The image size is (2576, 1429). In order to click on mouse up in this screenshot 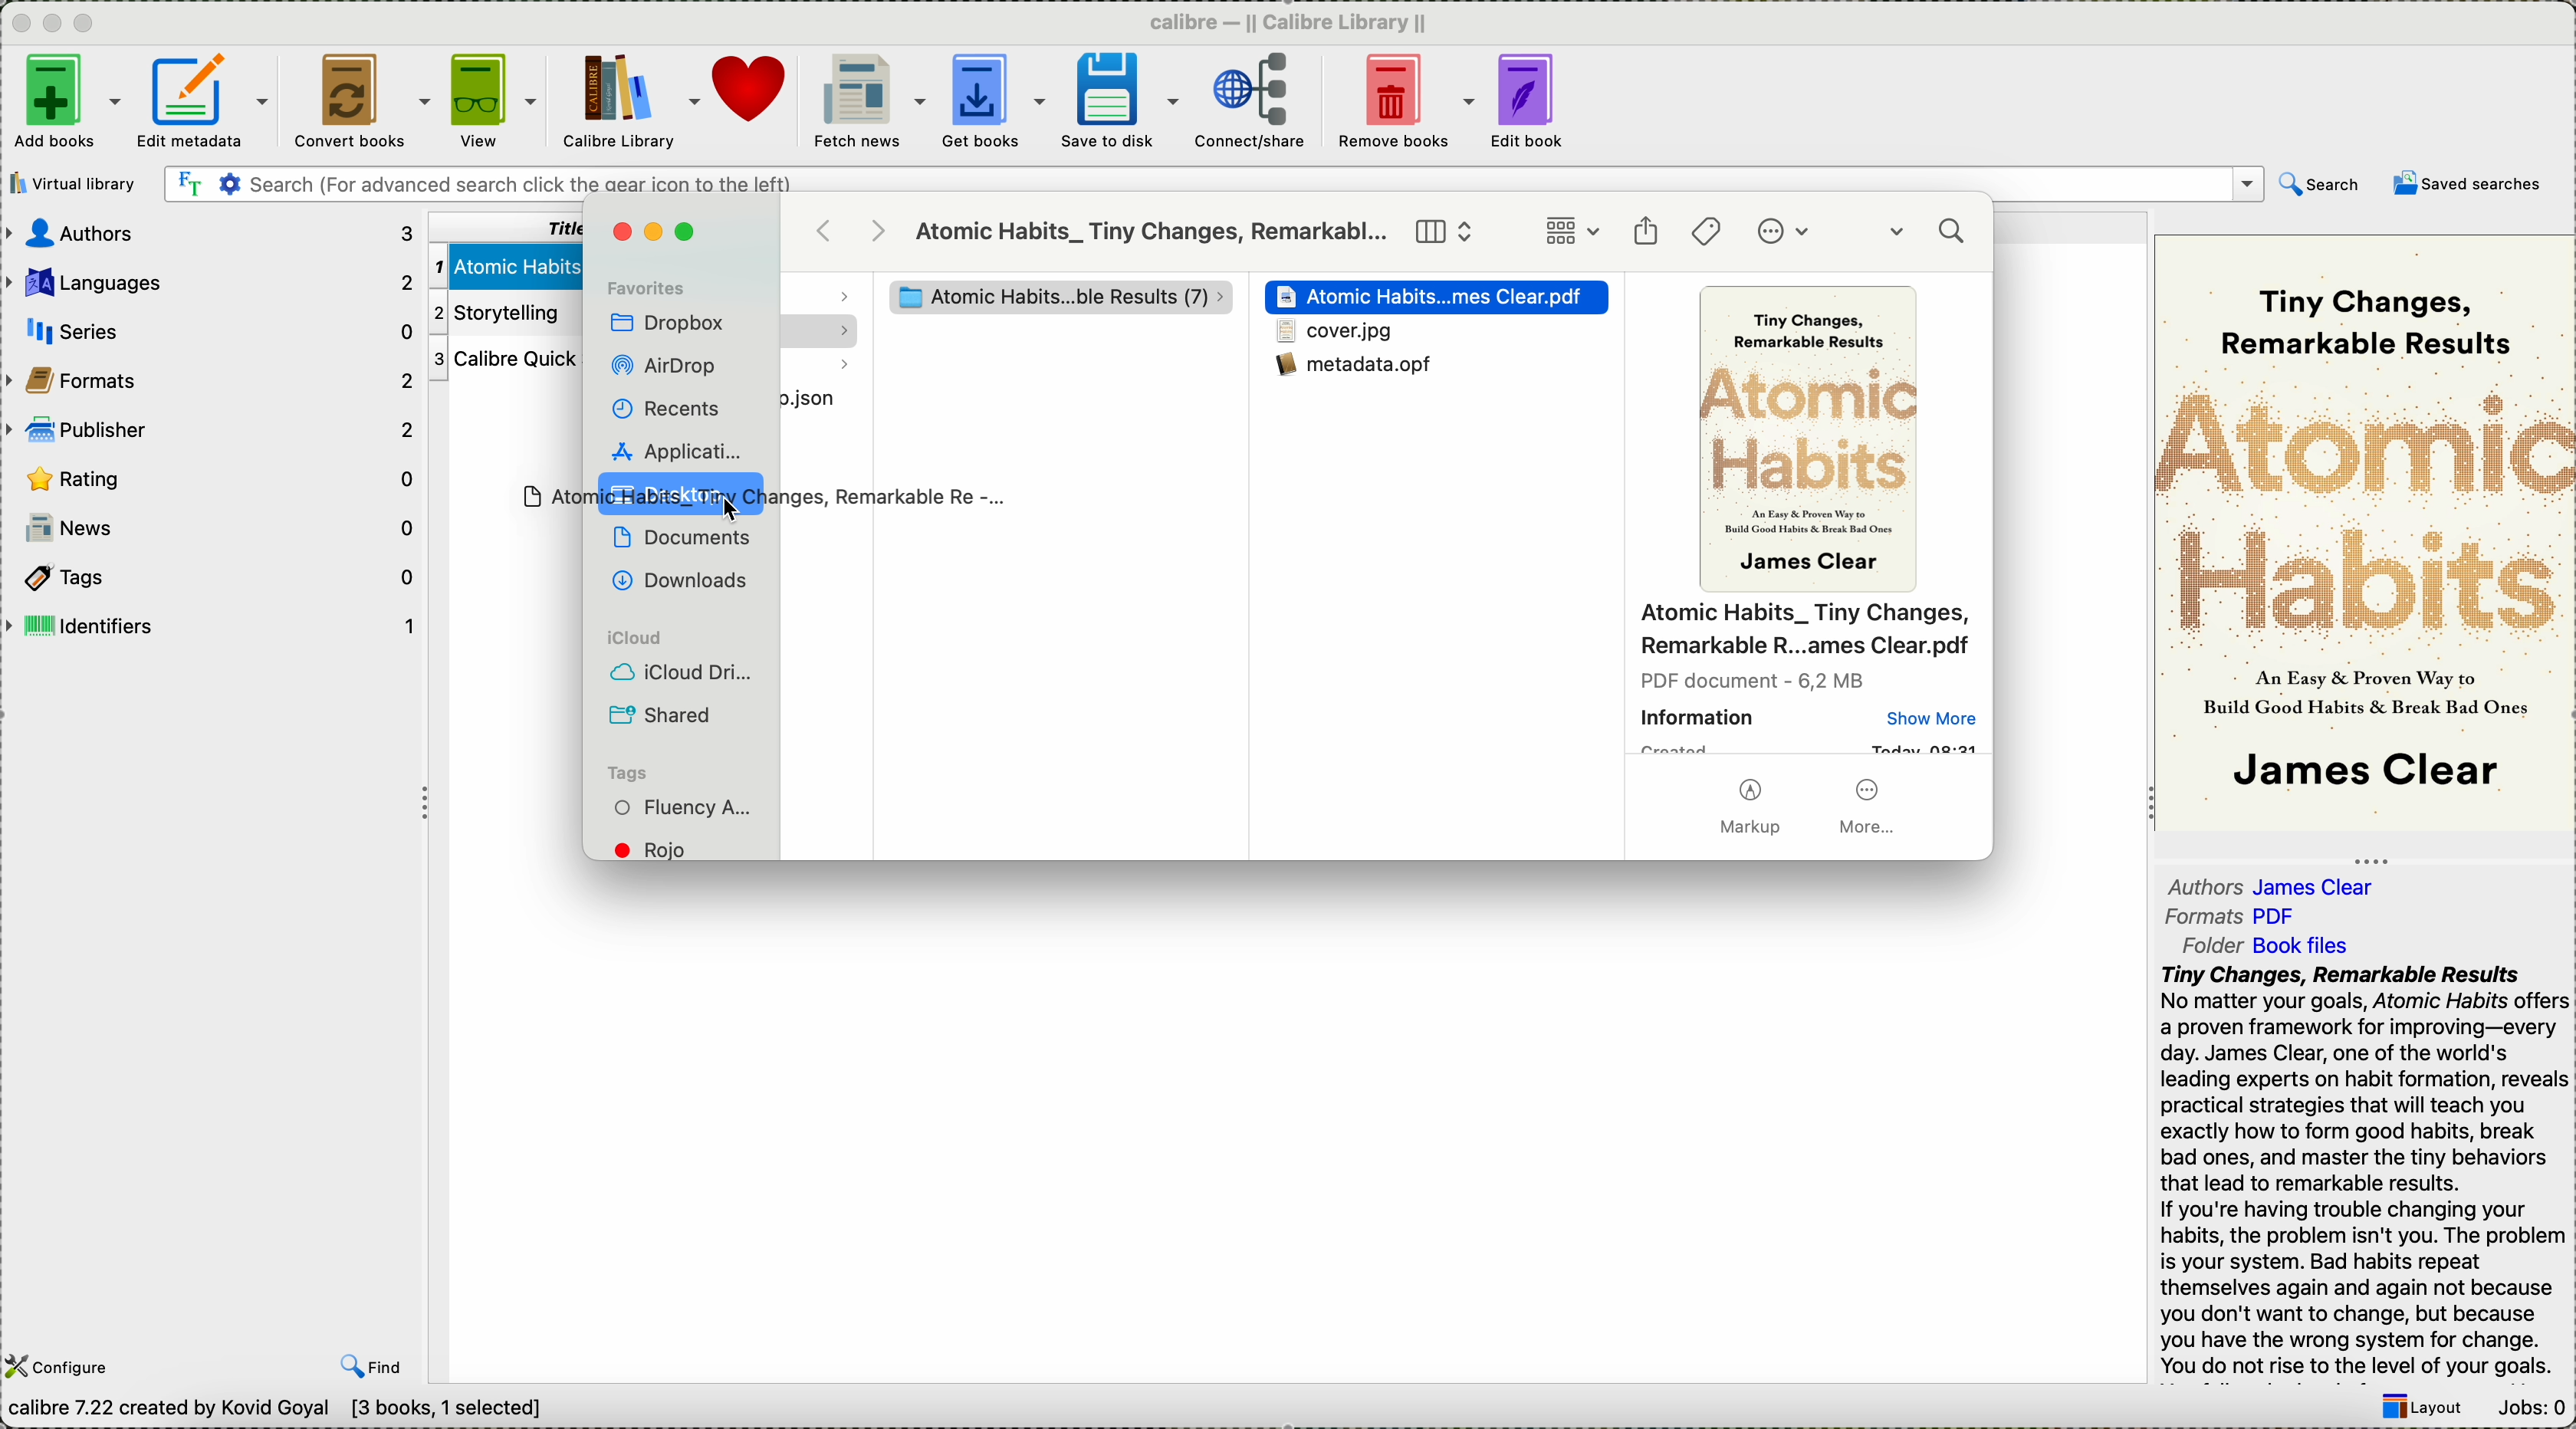, I will do `click(757, 496)`.